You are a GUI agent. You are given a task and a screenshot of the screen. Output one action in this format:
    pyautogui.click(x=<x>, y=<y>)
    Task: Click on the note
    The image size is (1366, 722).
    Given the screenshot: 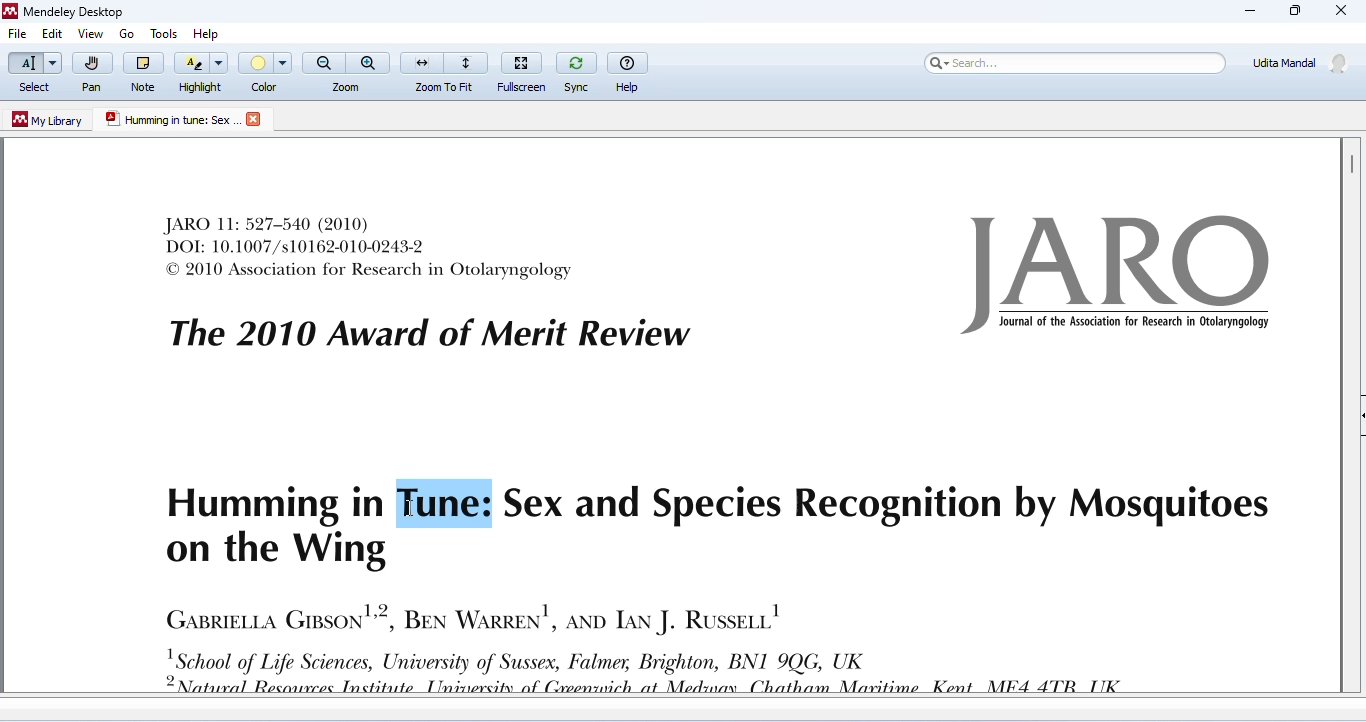 What is the action you would take?
    pyautogui.click(x=143, y=71)
    